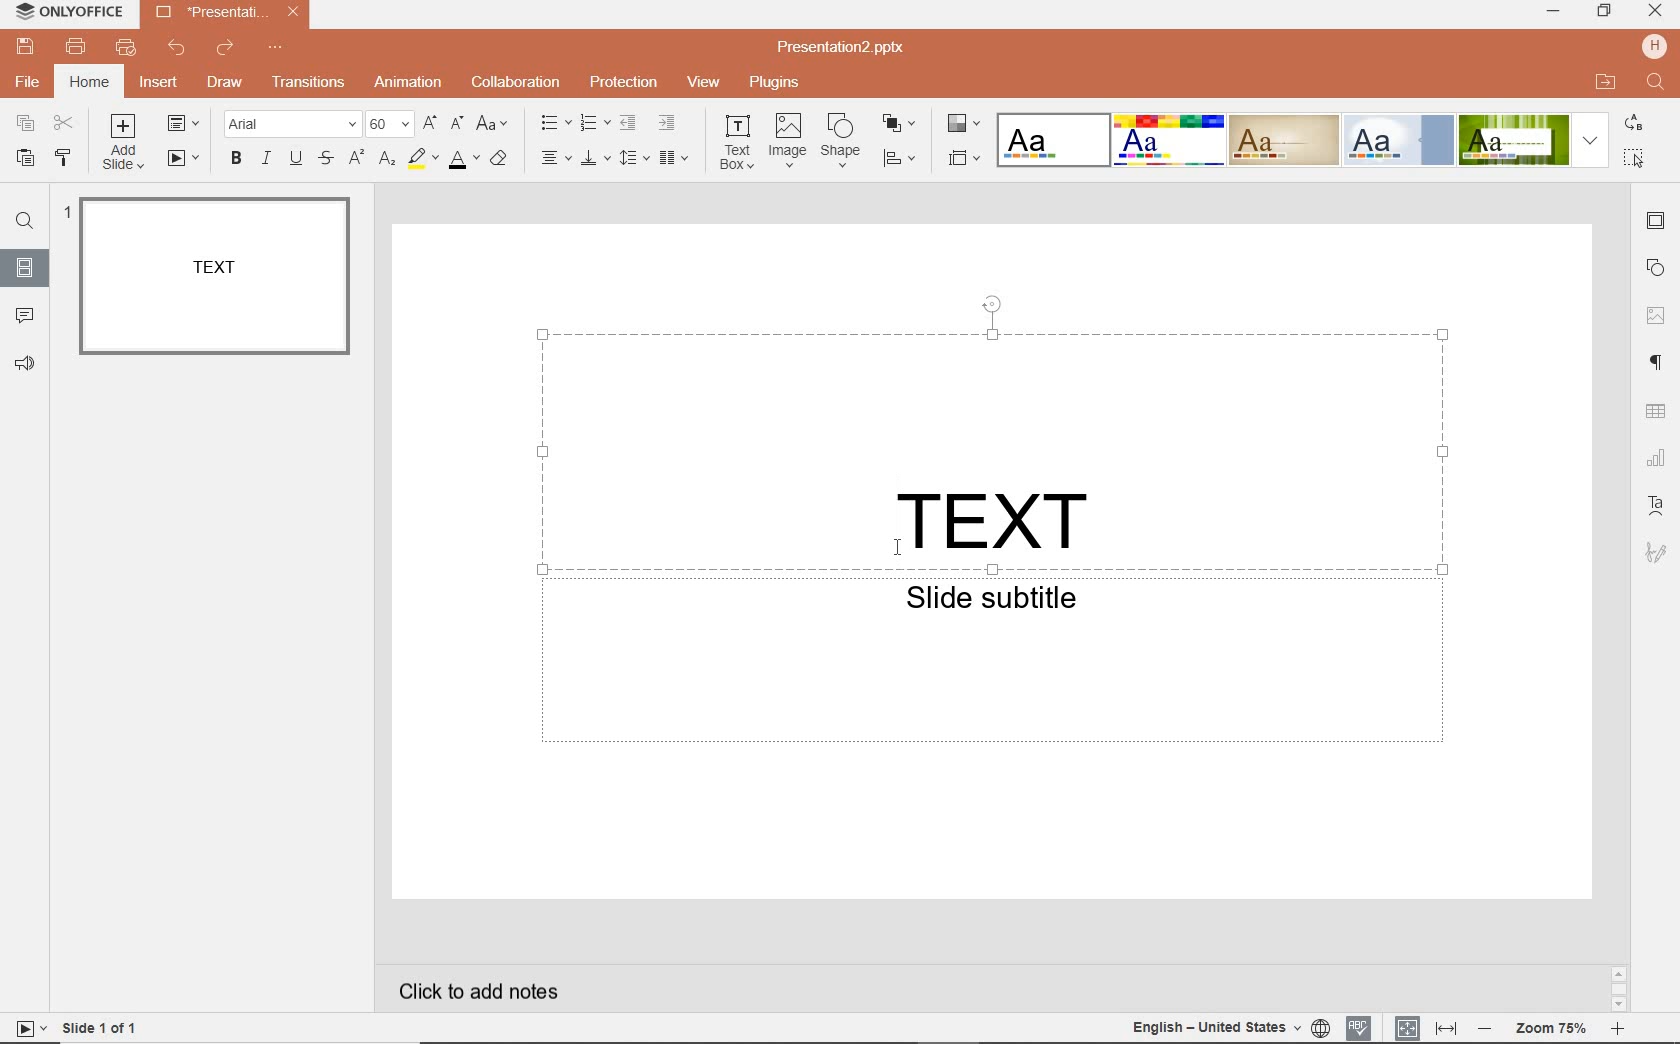 The image size is (1680, 1044). Describe the element at coordinates (88, 84) in the screenshot. I see `HOME` at that location.